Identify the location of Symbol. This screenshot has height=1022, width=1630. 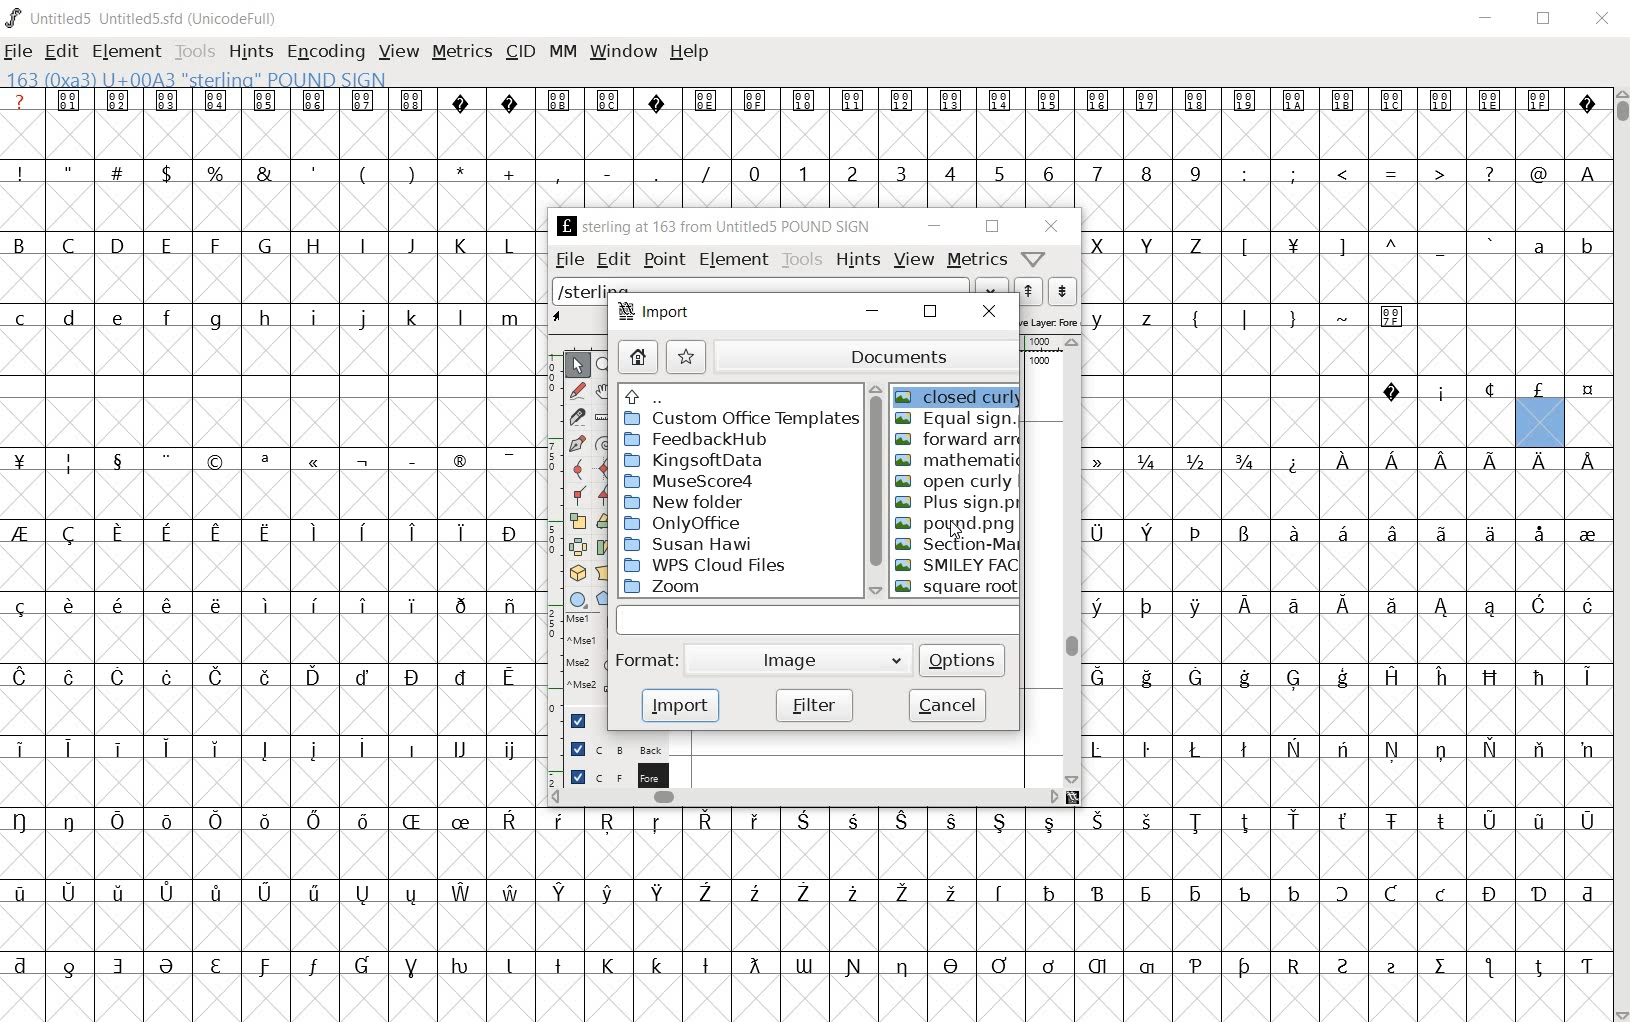
(1293, 891).